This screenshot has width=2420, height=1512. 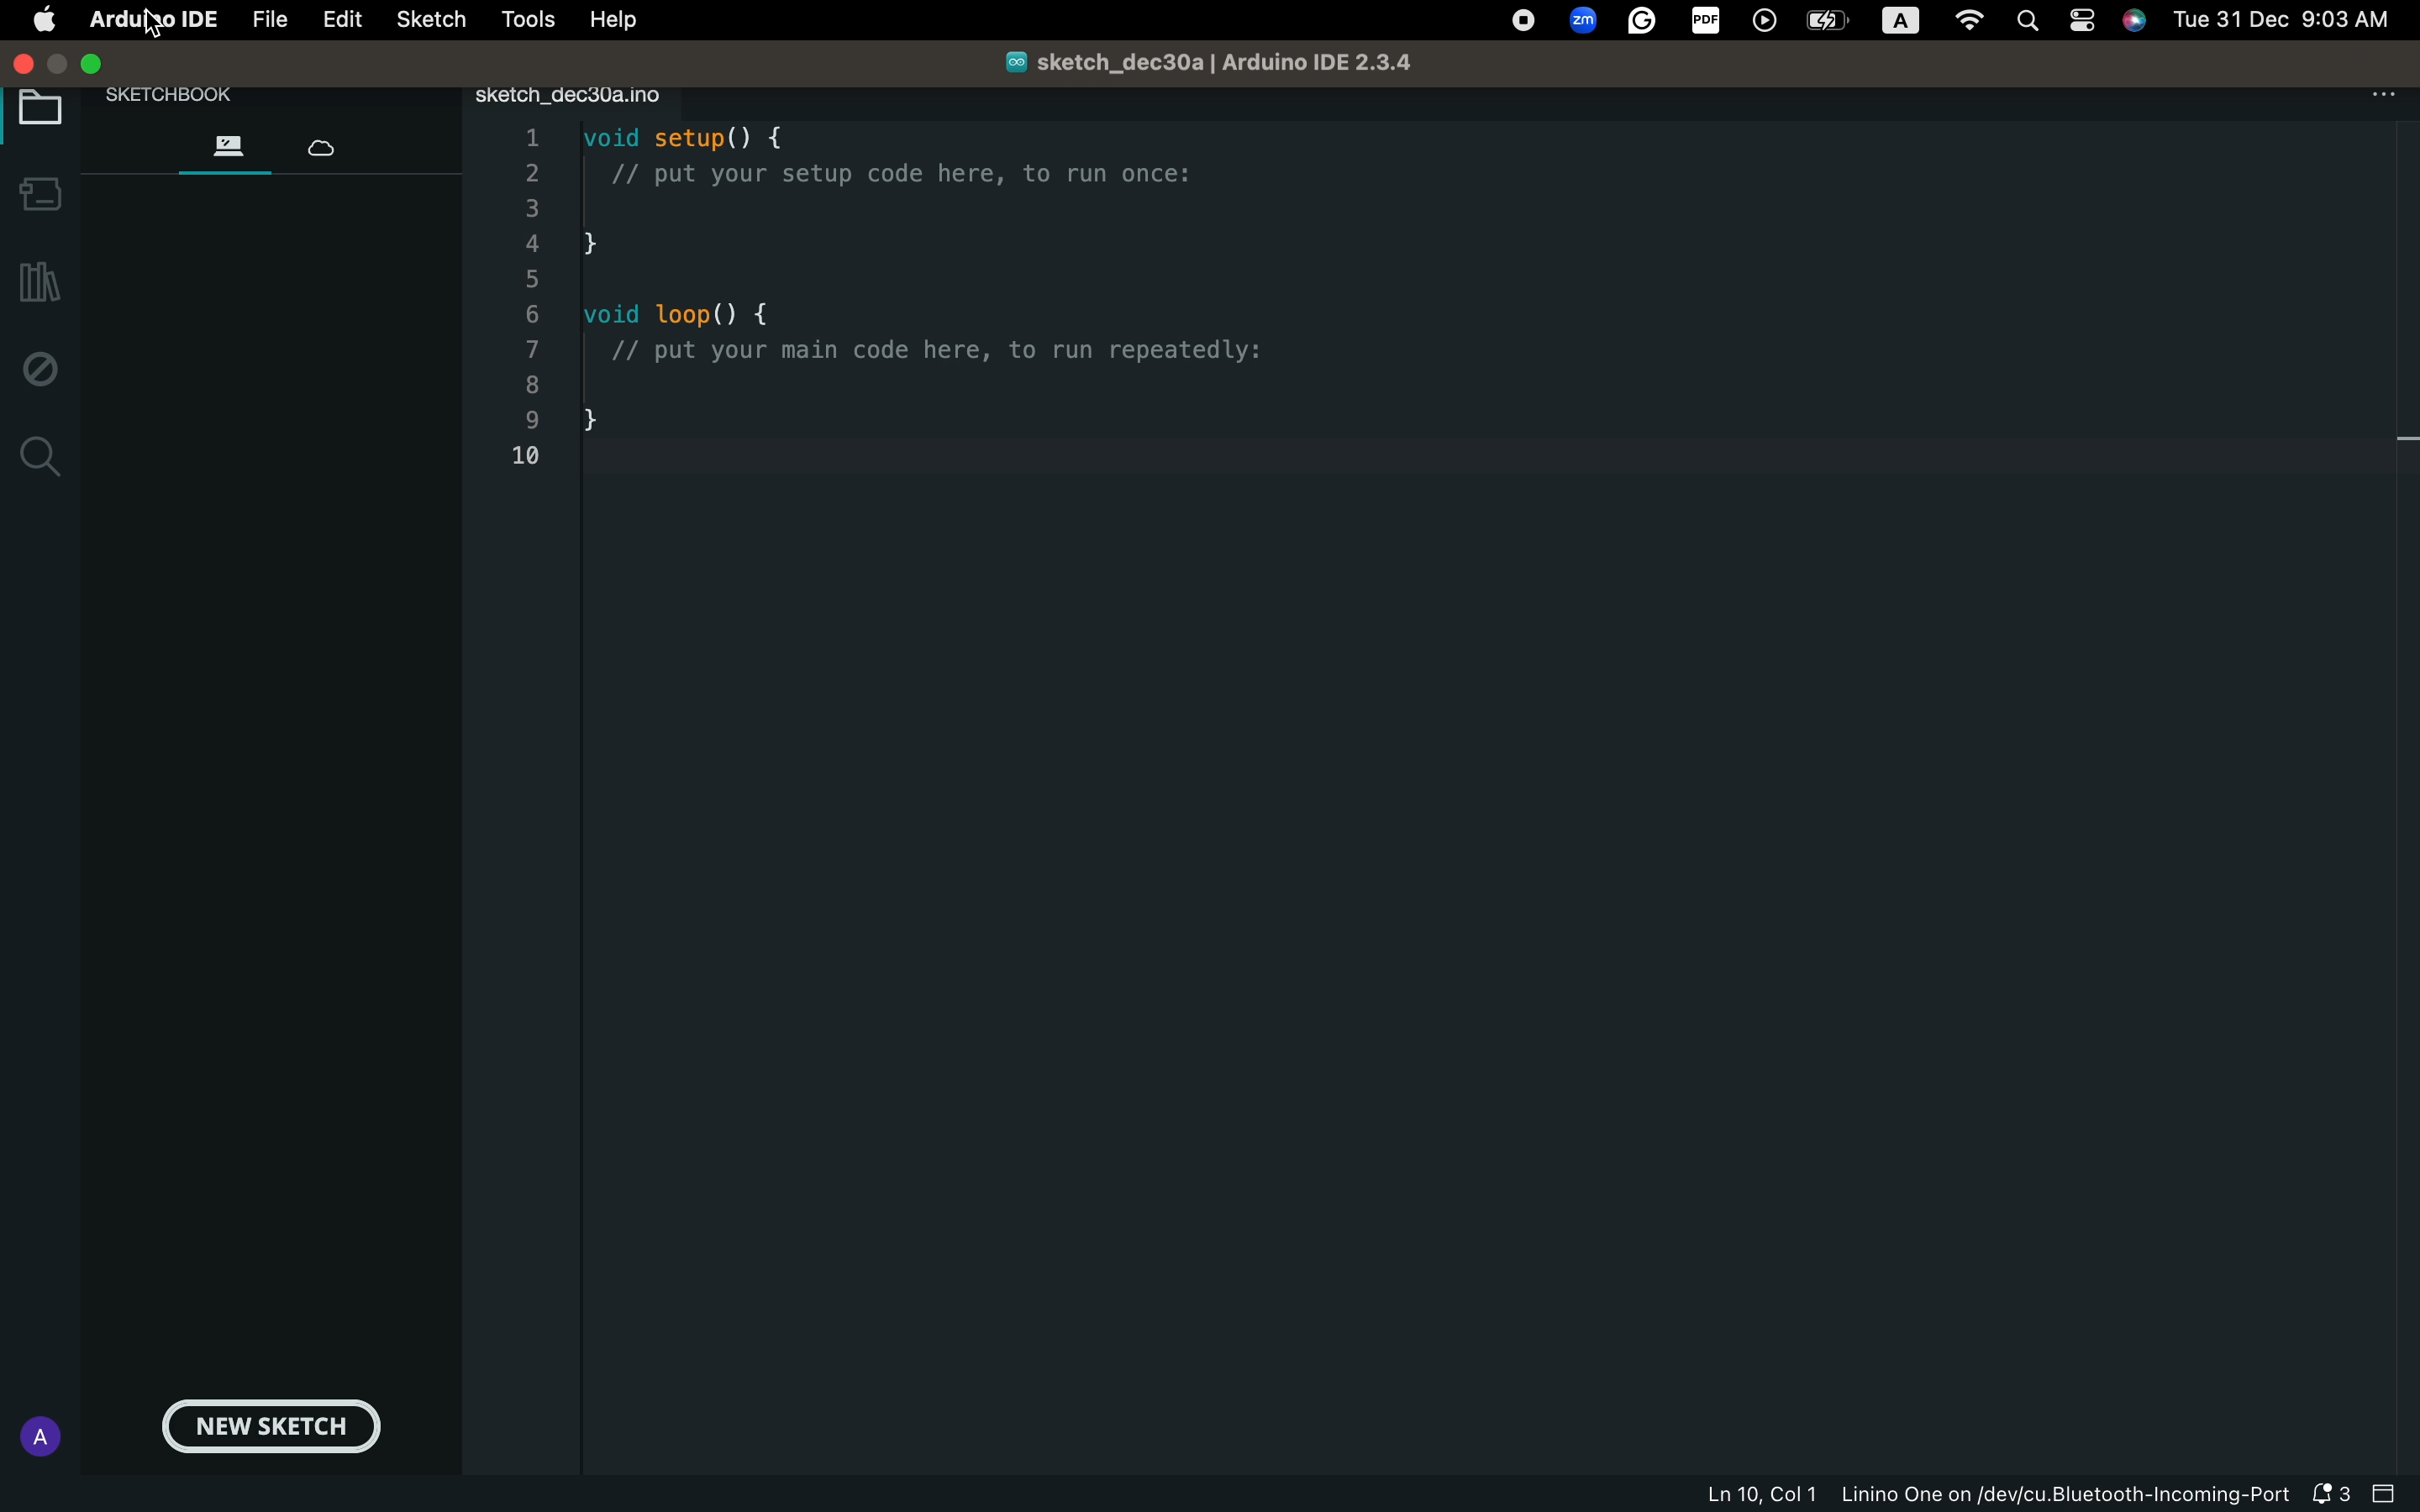 What do you see at coordinates (1708, 19) in the screenshot?
I see `PDF` at bounding box center [1708, 19].